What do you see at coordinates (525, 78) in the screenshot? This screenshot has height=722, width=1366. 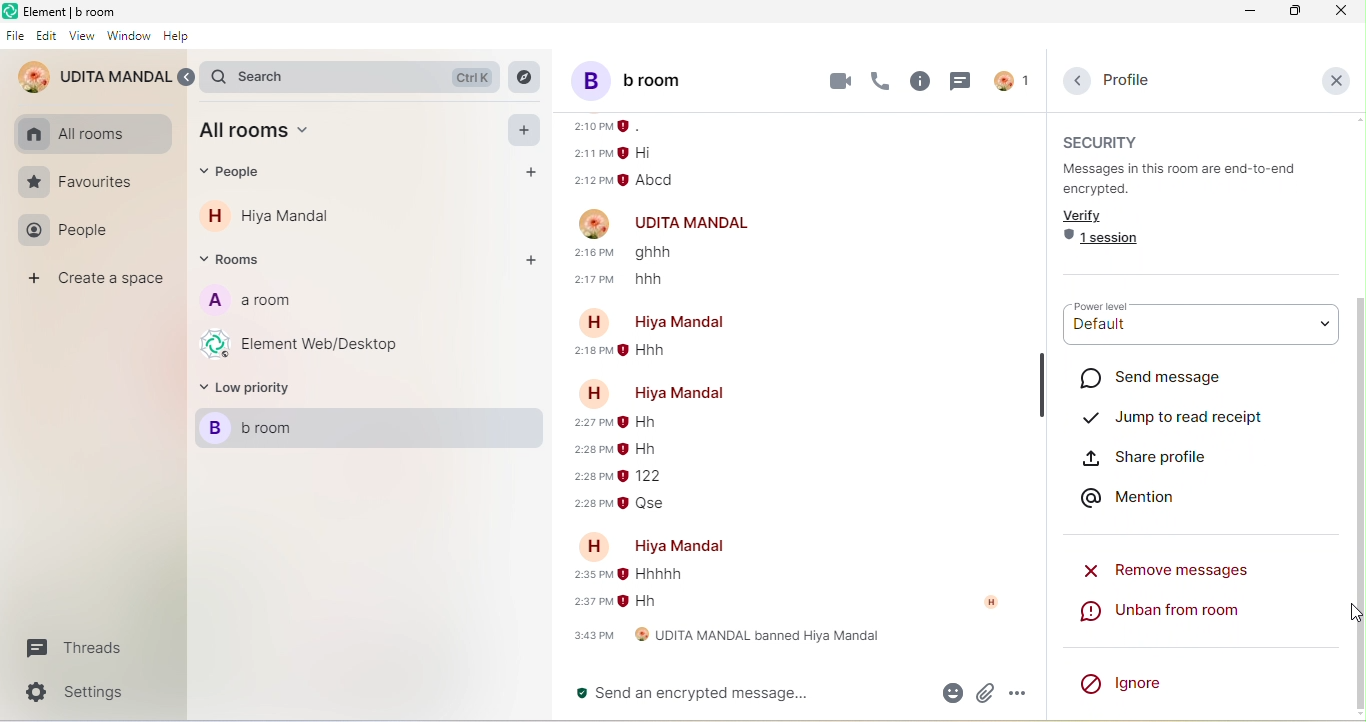 I see `explore` at bounding box center [525, 78].